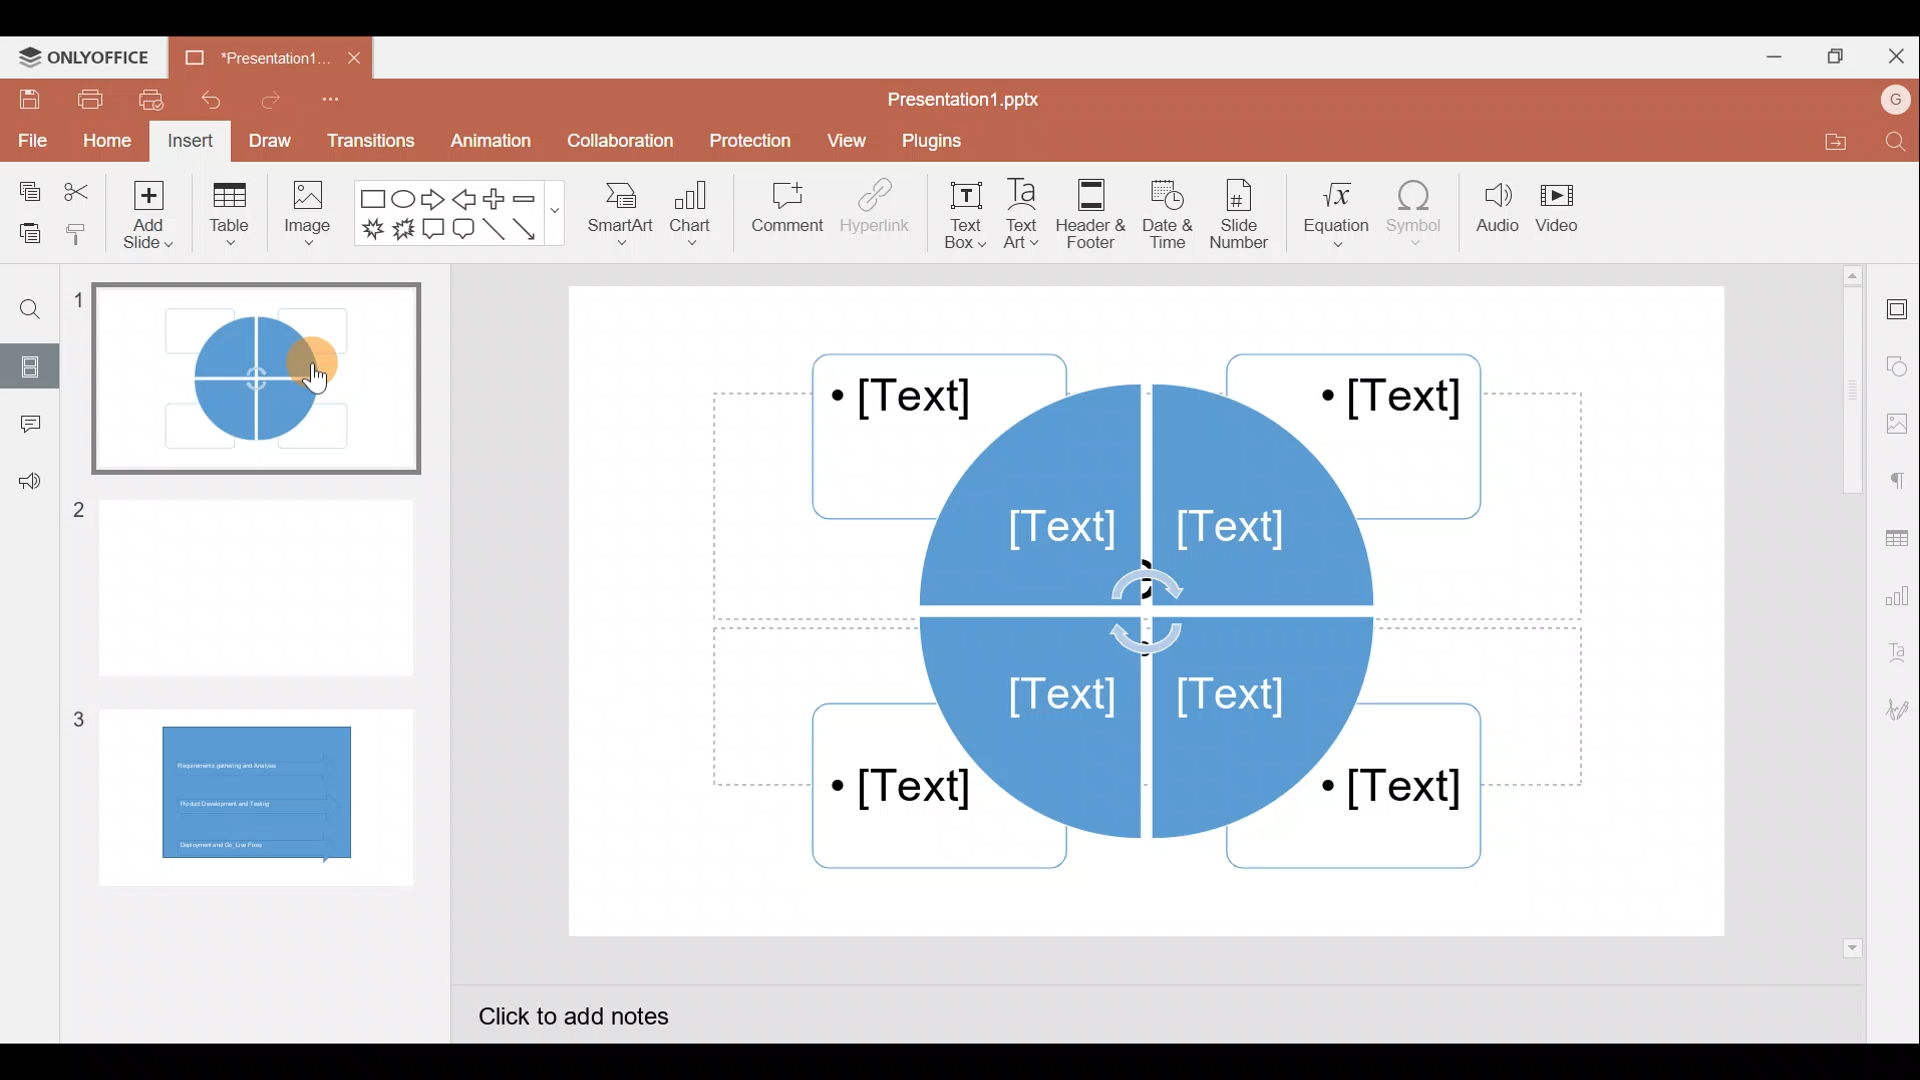 Image resolution: width=1920 pixels, height=1080 pixels. Describe the element at coordinates (1898, 53) in the screenshot. I see `Close` at that location.